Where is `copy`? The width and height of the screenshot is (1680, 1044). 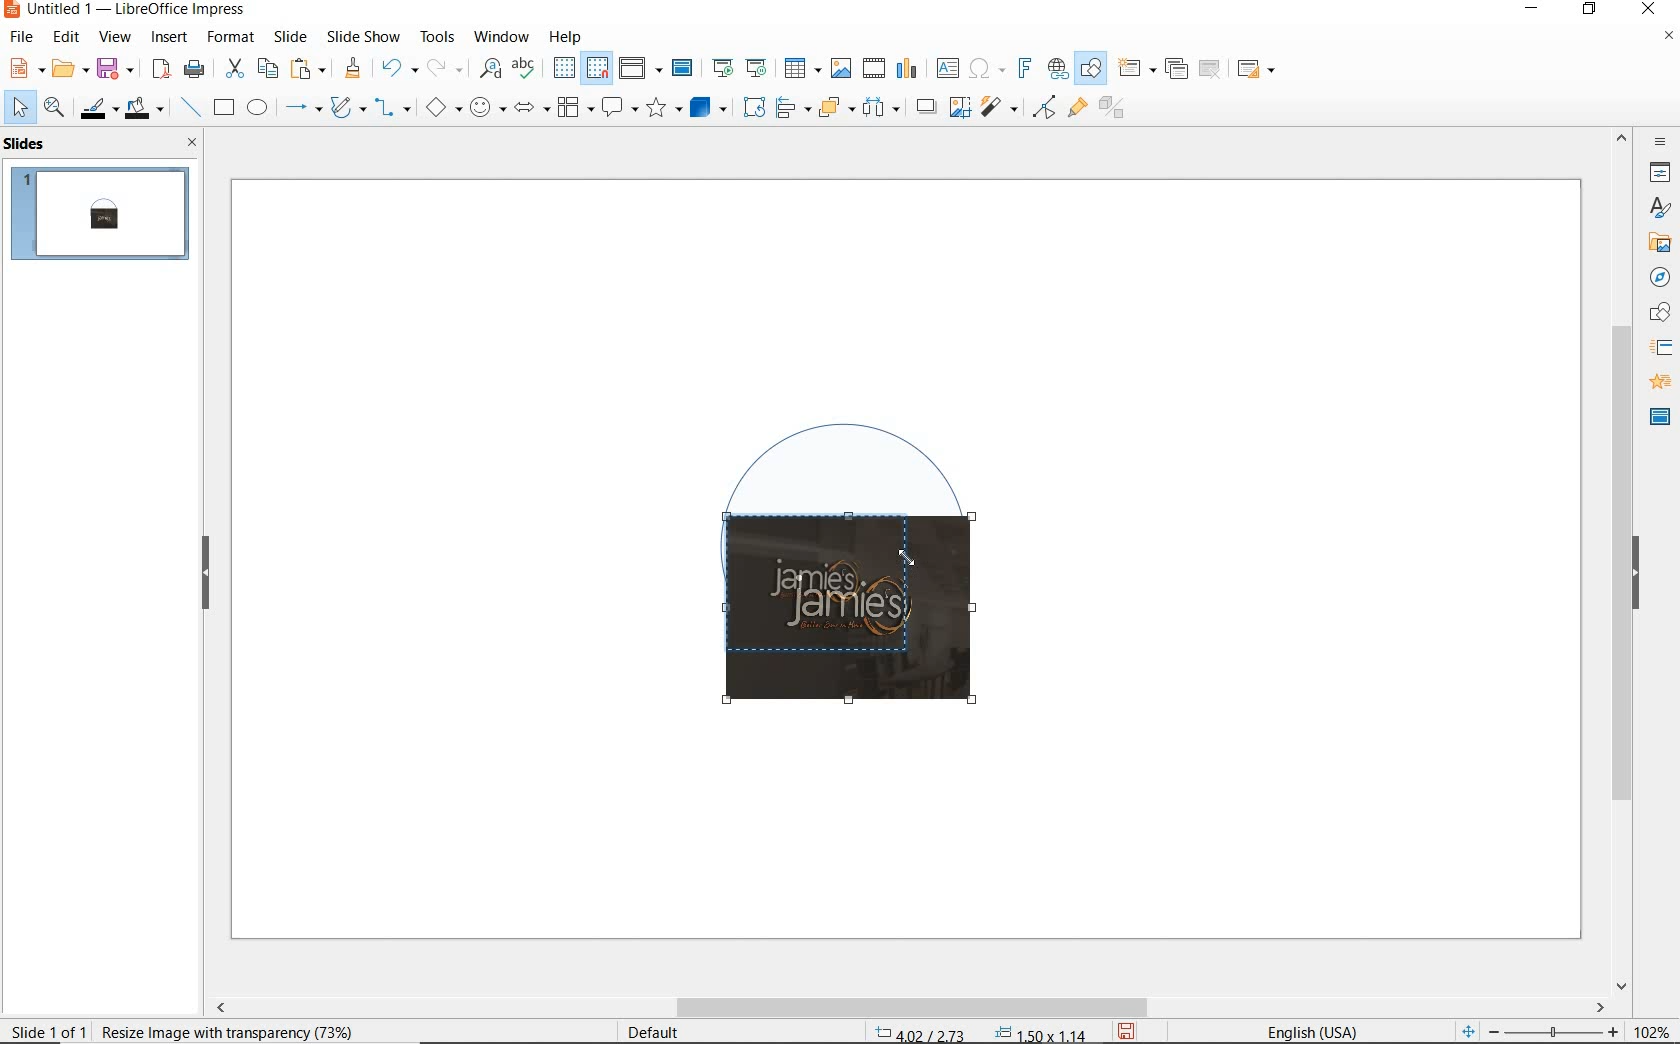
copy is located at coordinates (267, 69).